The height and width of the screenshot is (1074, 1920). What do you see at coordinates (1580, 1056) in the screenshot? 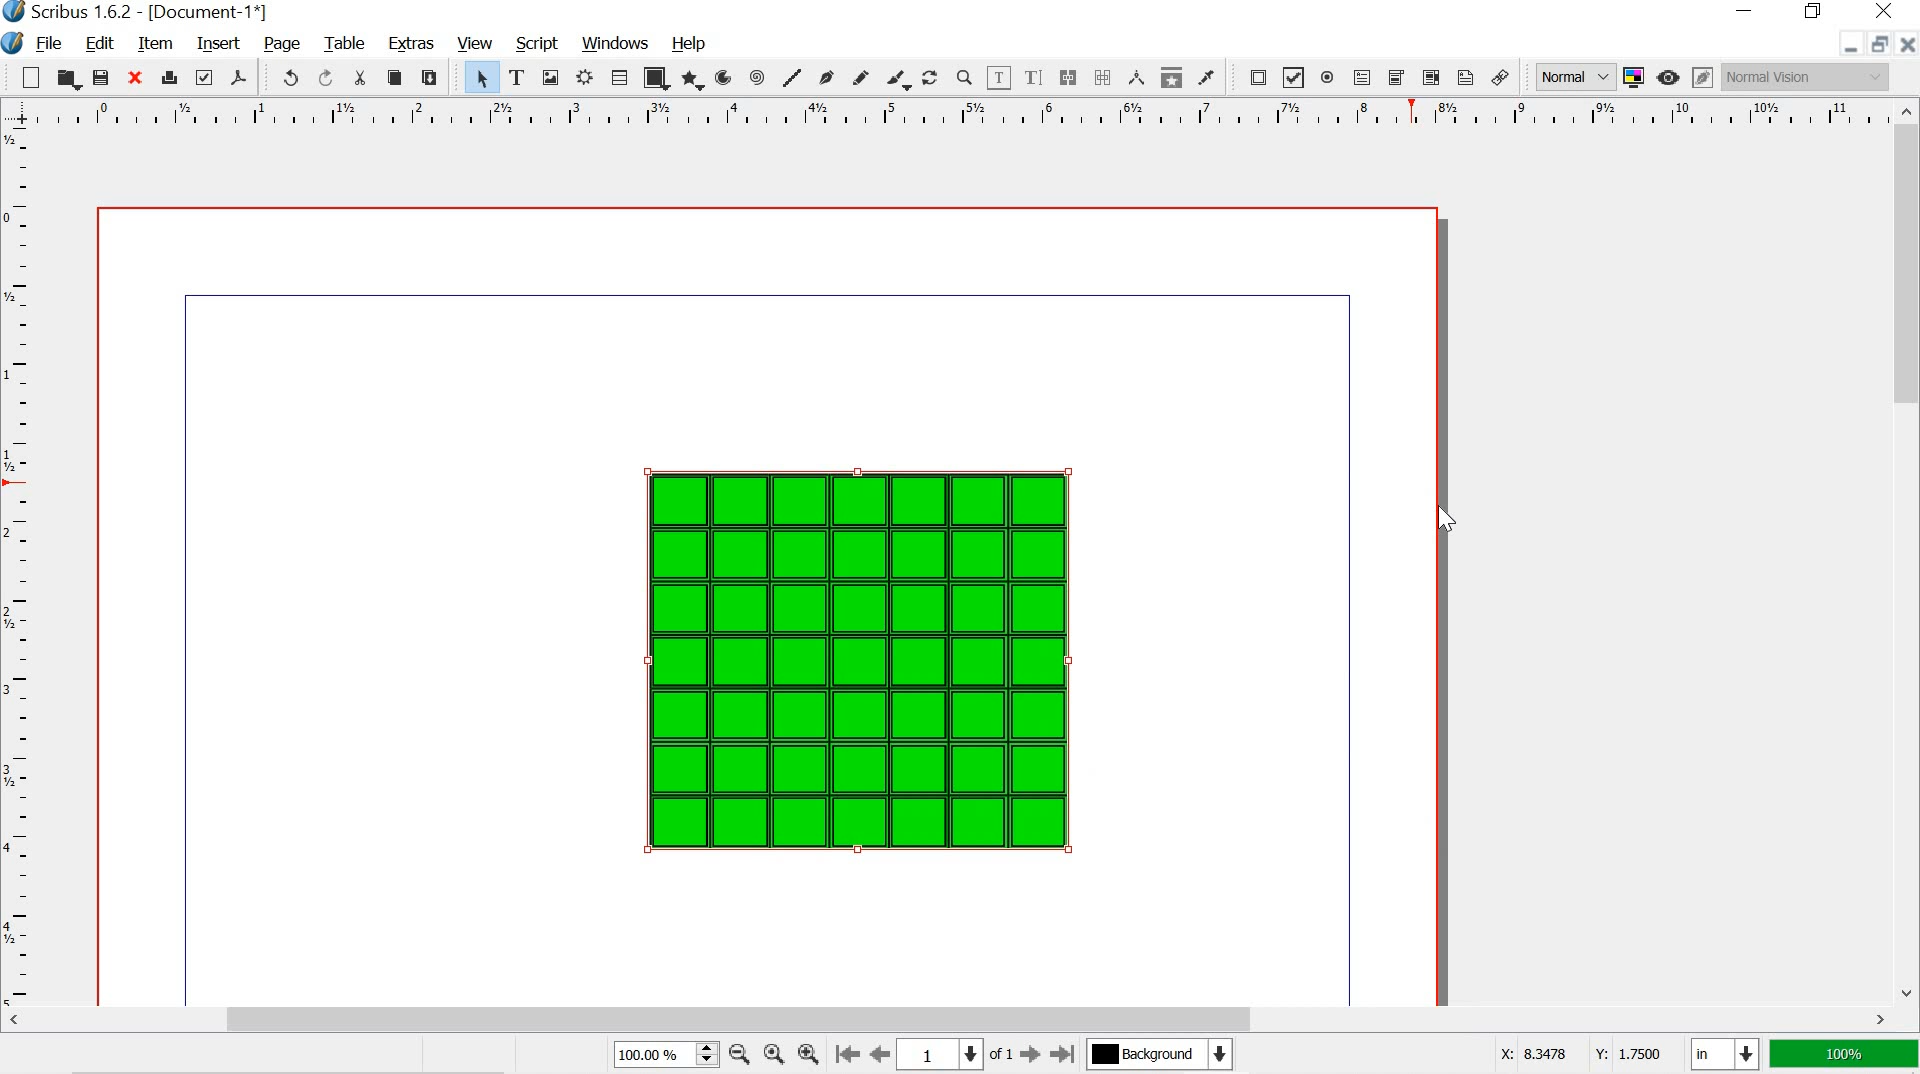
I see `X: 8.3478 Y: 1.7500` at bounding box center [1580, 1056].